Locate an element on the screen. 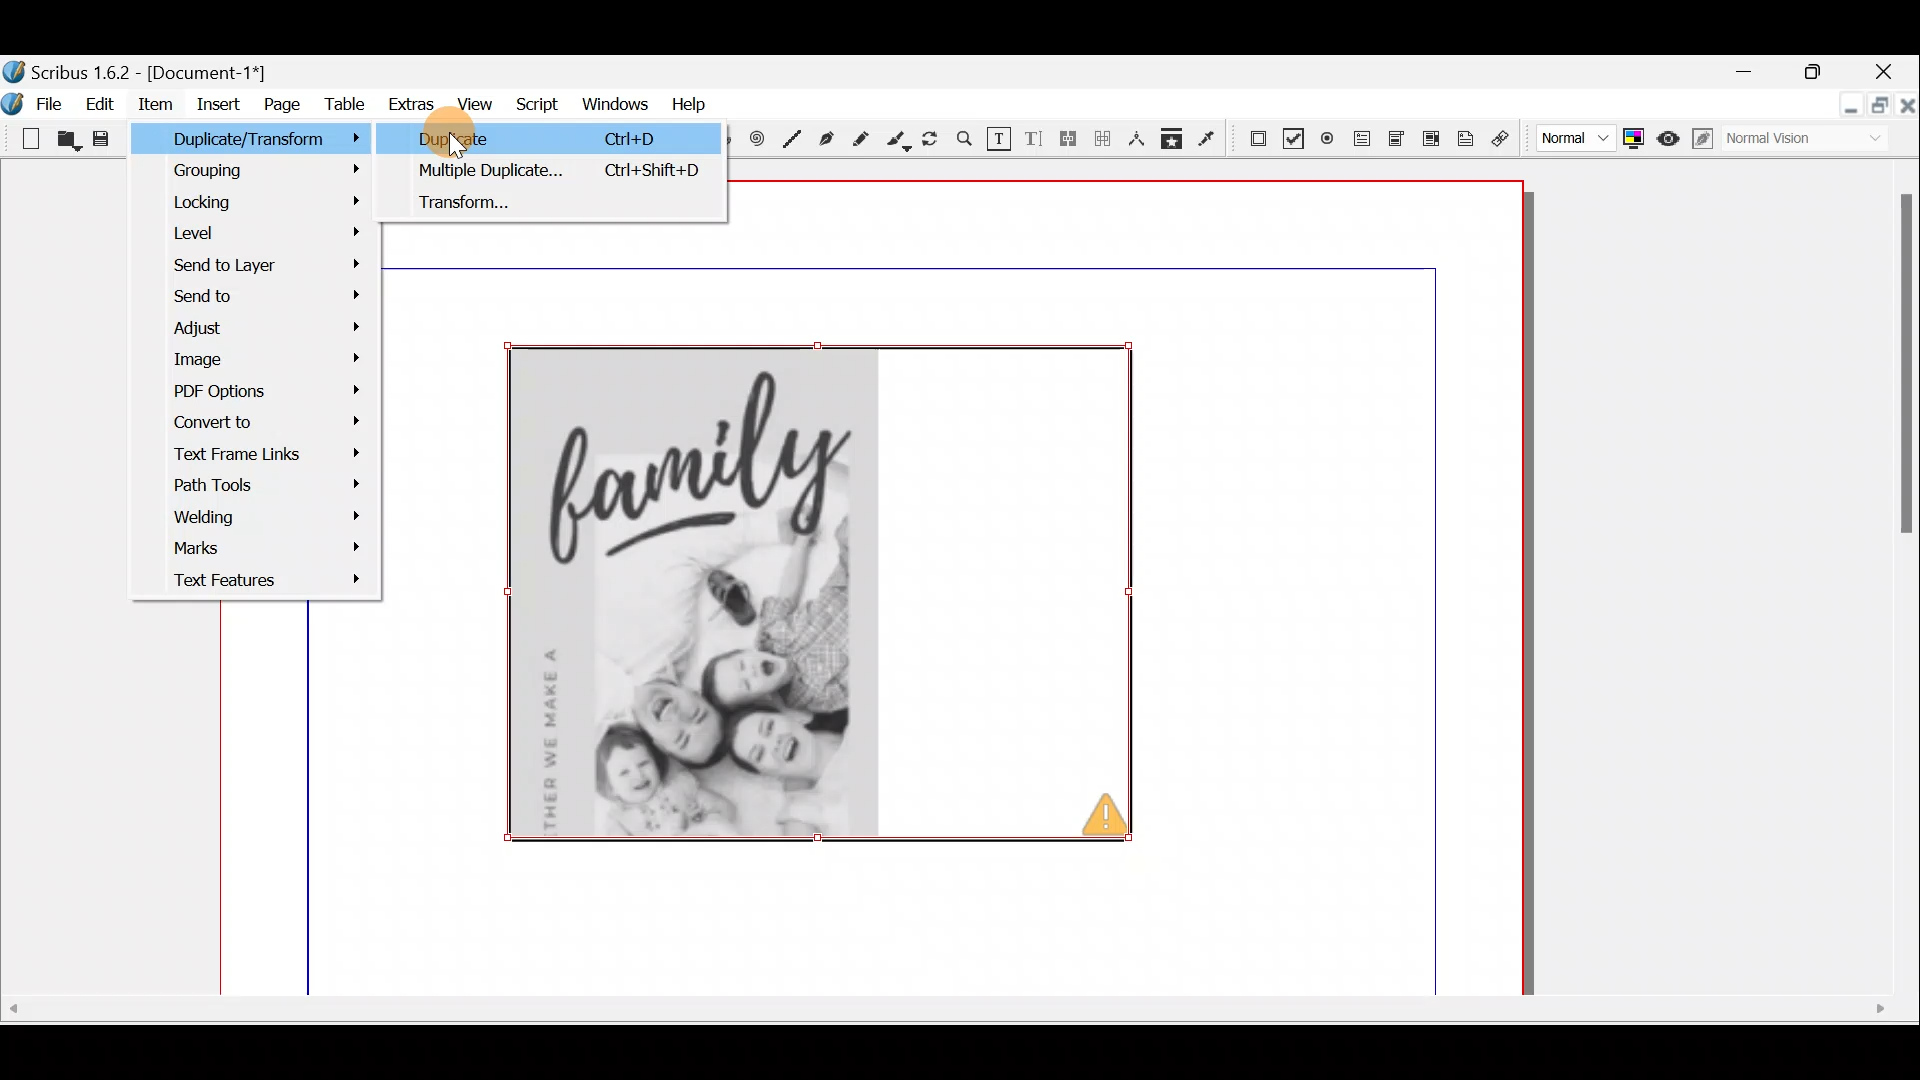 This screenshot has height=1080, width=1920. Send to is located at coordinates (262, 298).